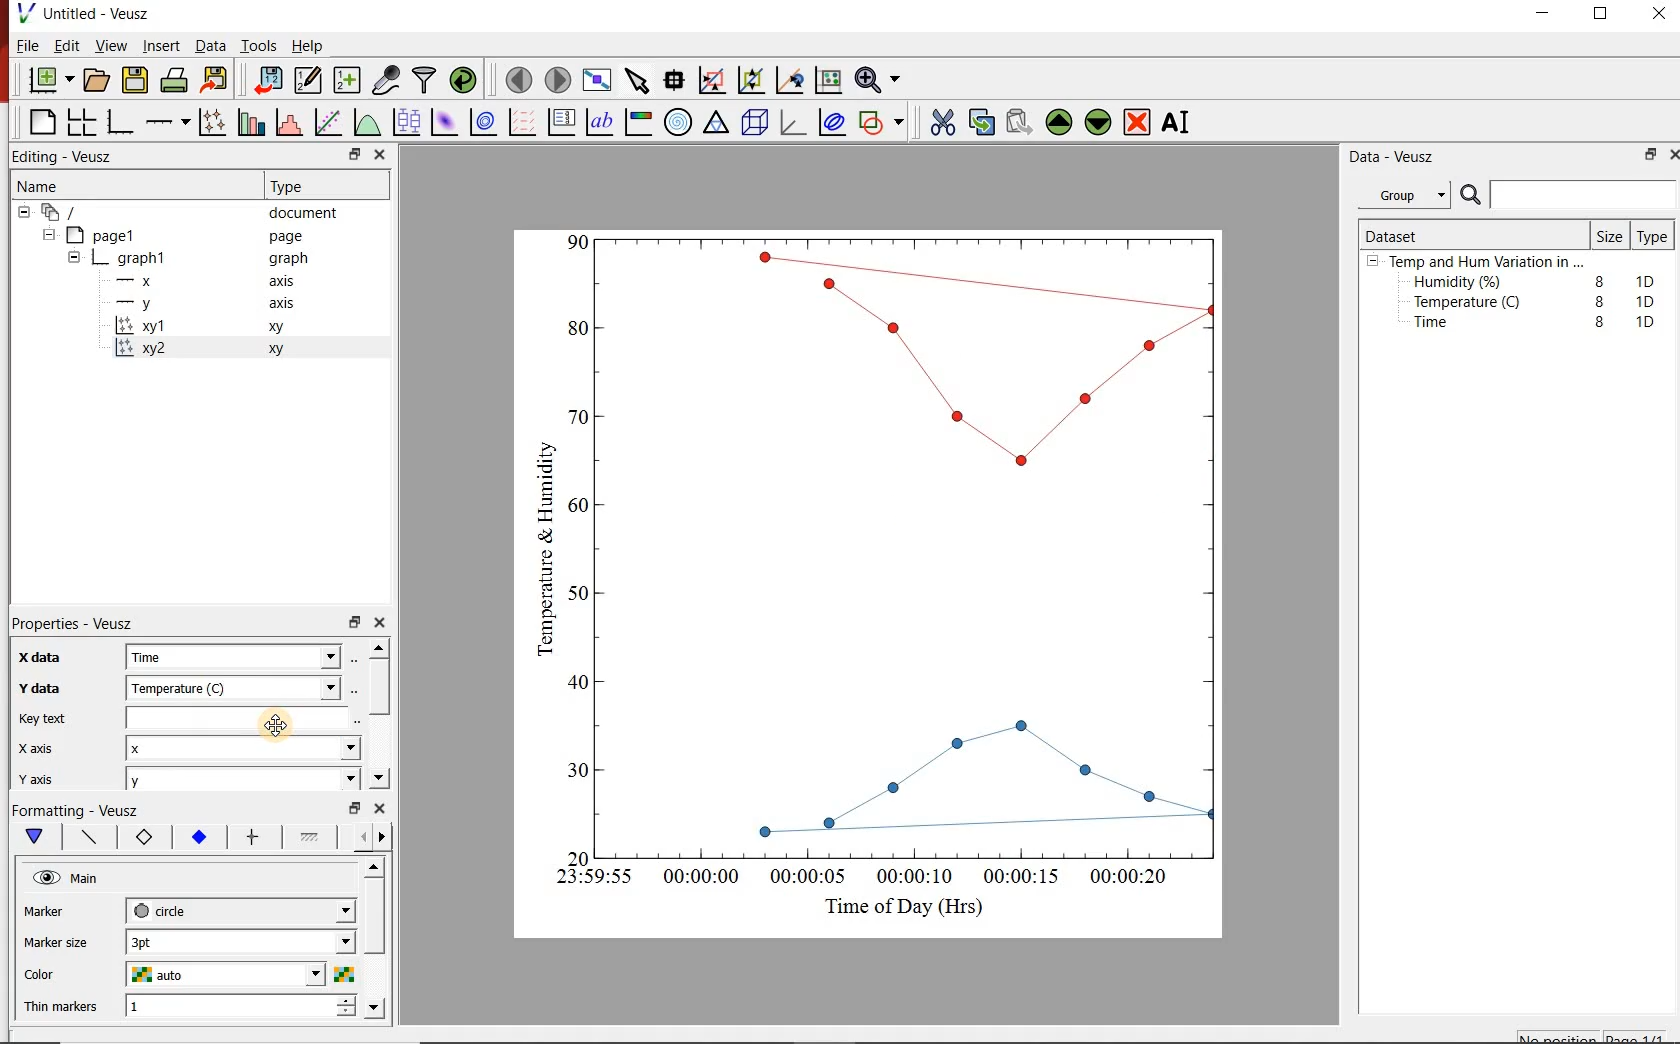 The height and width of the screenshot is (1044, 1680). What do you see at coordinates (173, 720) in the screenshot?
I see `Key text` at bounding box center [173, 720].